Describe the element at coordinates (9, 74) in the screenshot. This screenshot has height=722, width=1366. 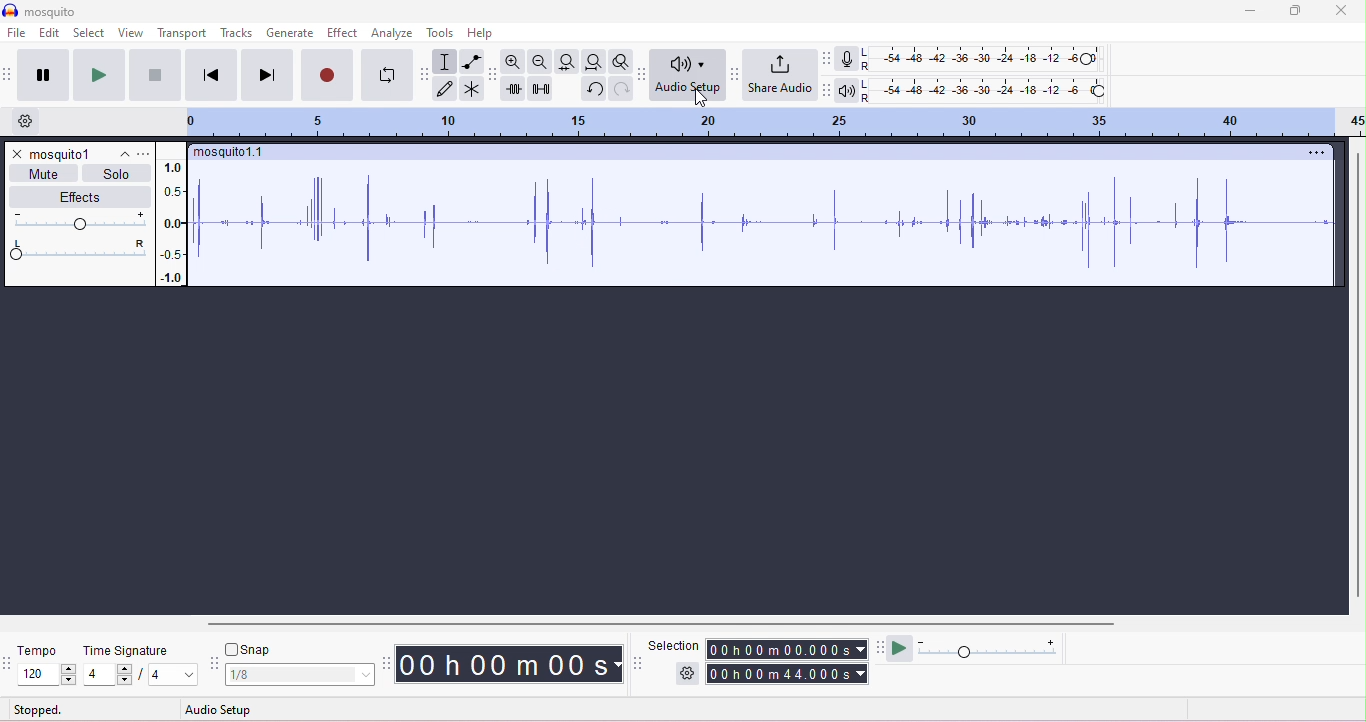
I see `toolbar` at that location.